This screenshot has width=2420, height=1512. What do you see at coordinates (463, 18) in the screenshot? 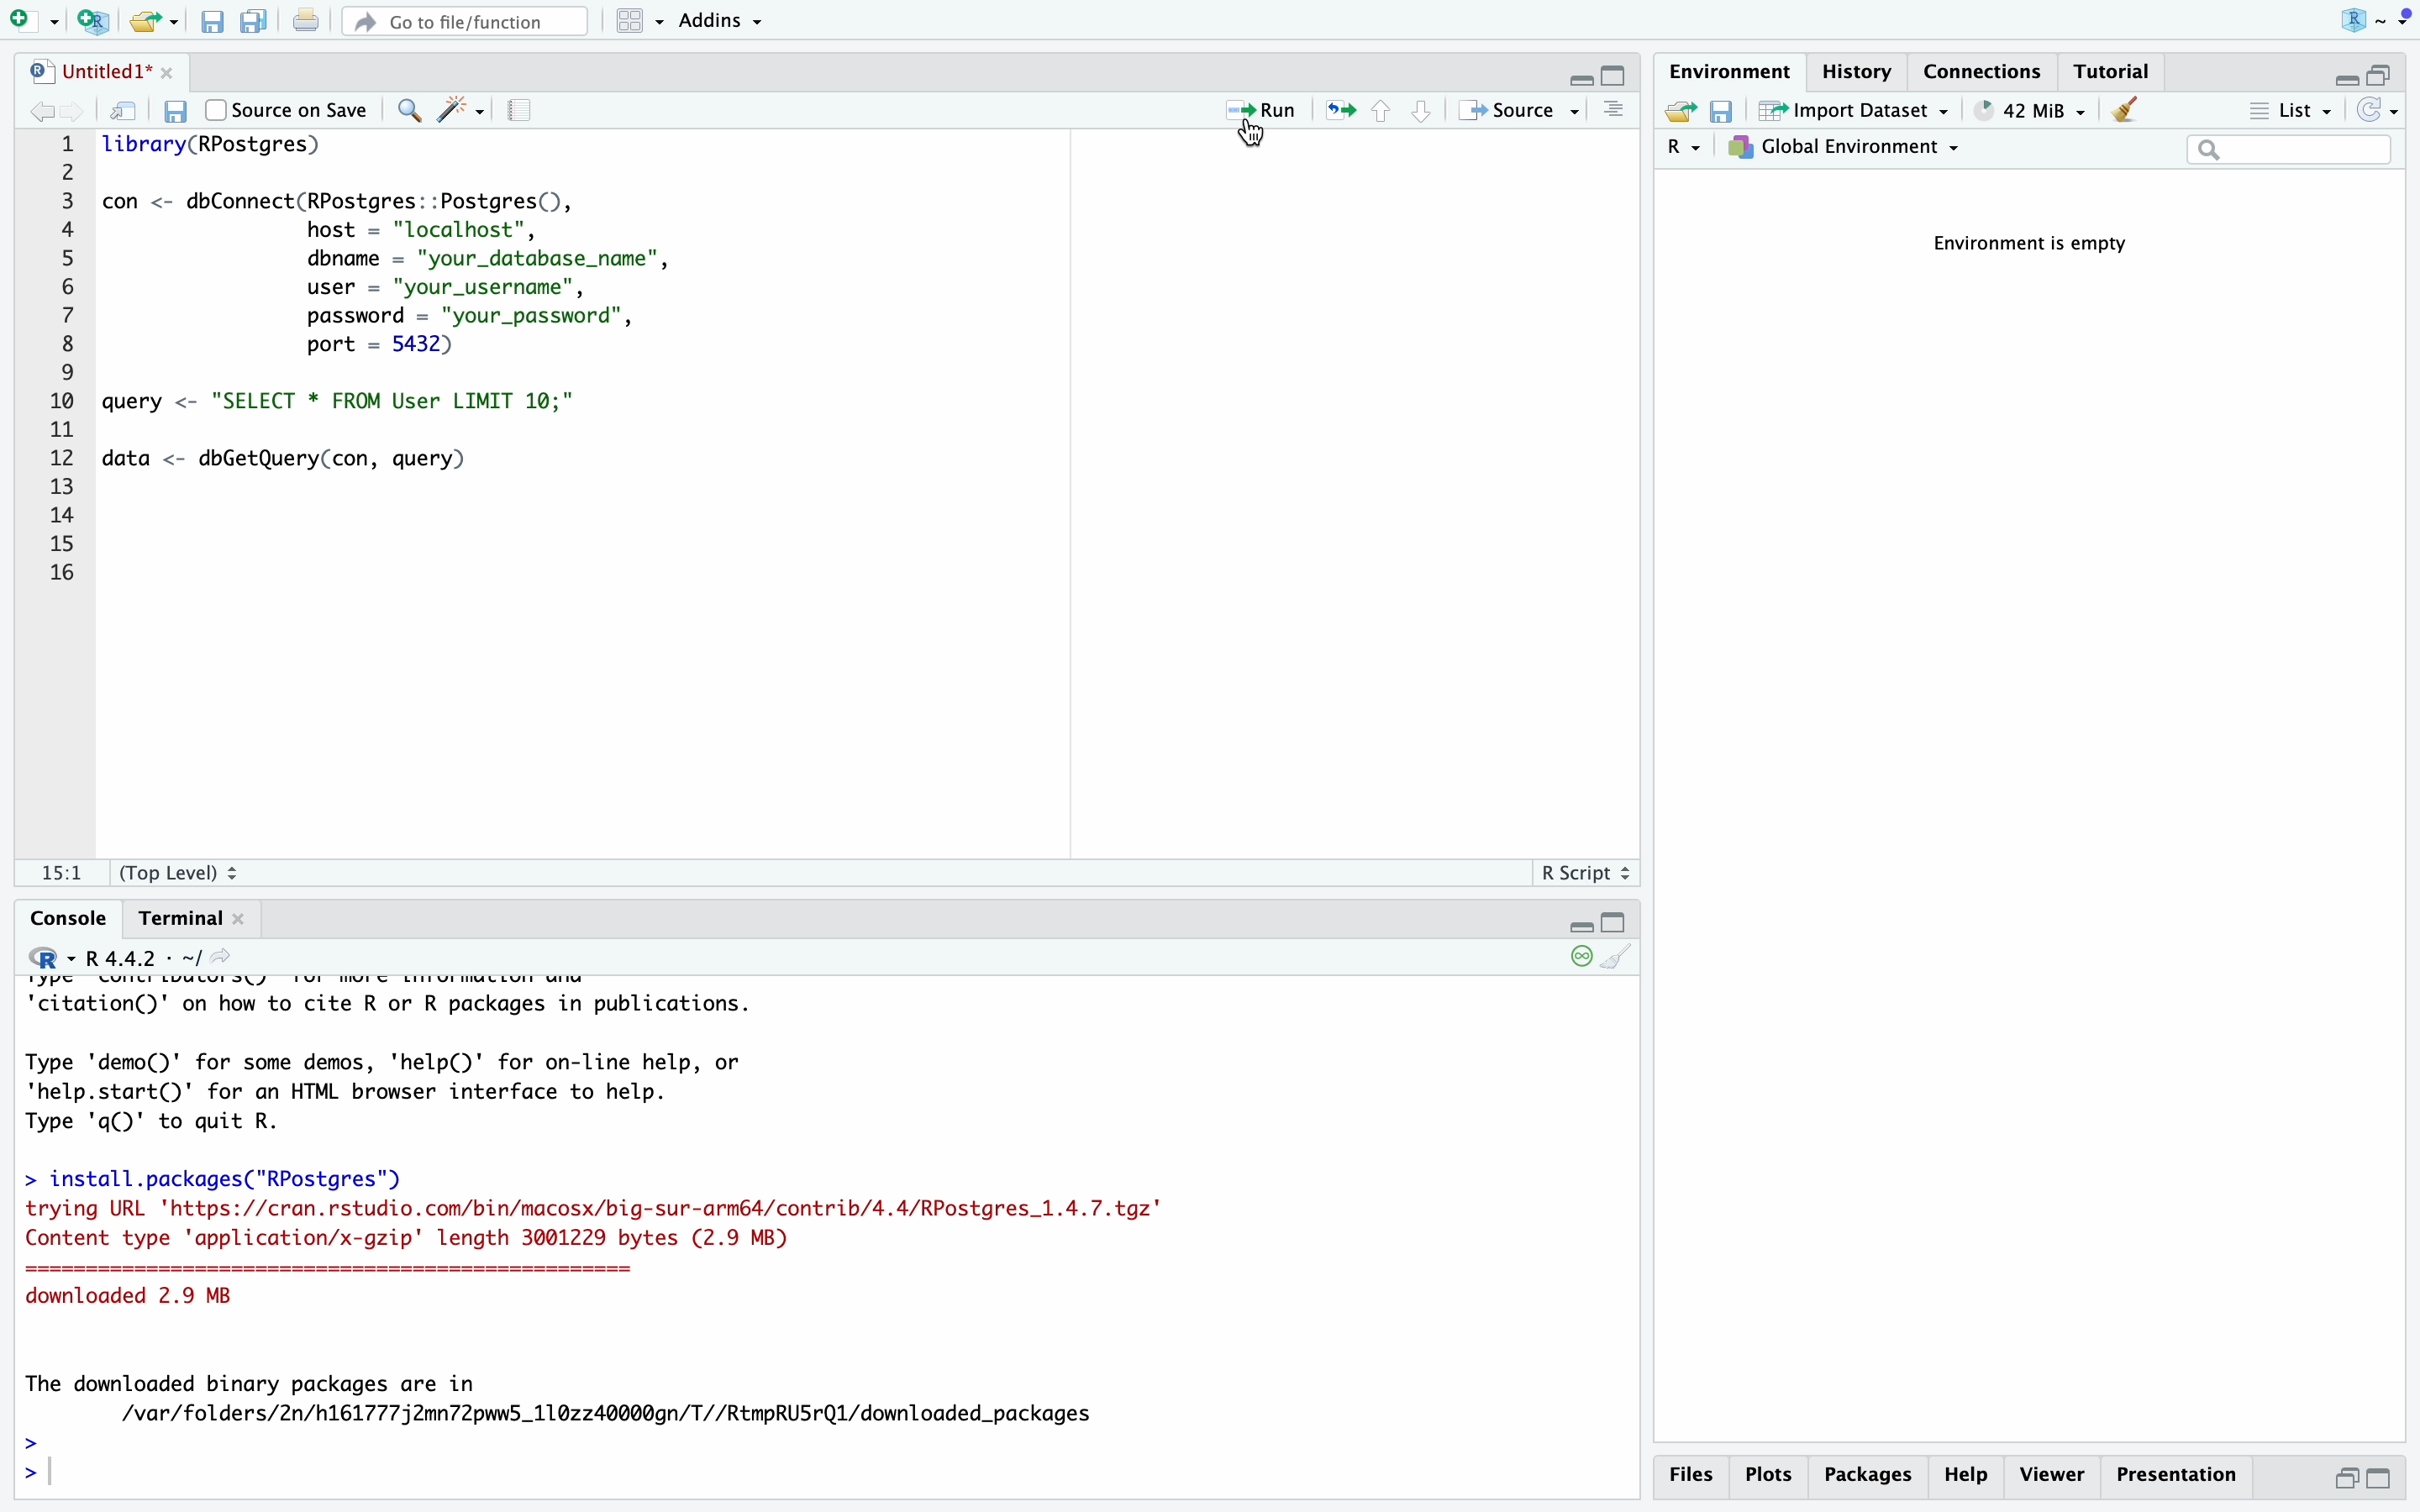
I see `go to file/function` at bounding box center [463, 18].